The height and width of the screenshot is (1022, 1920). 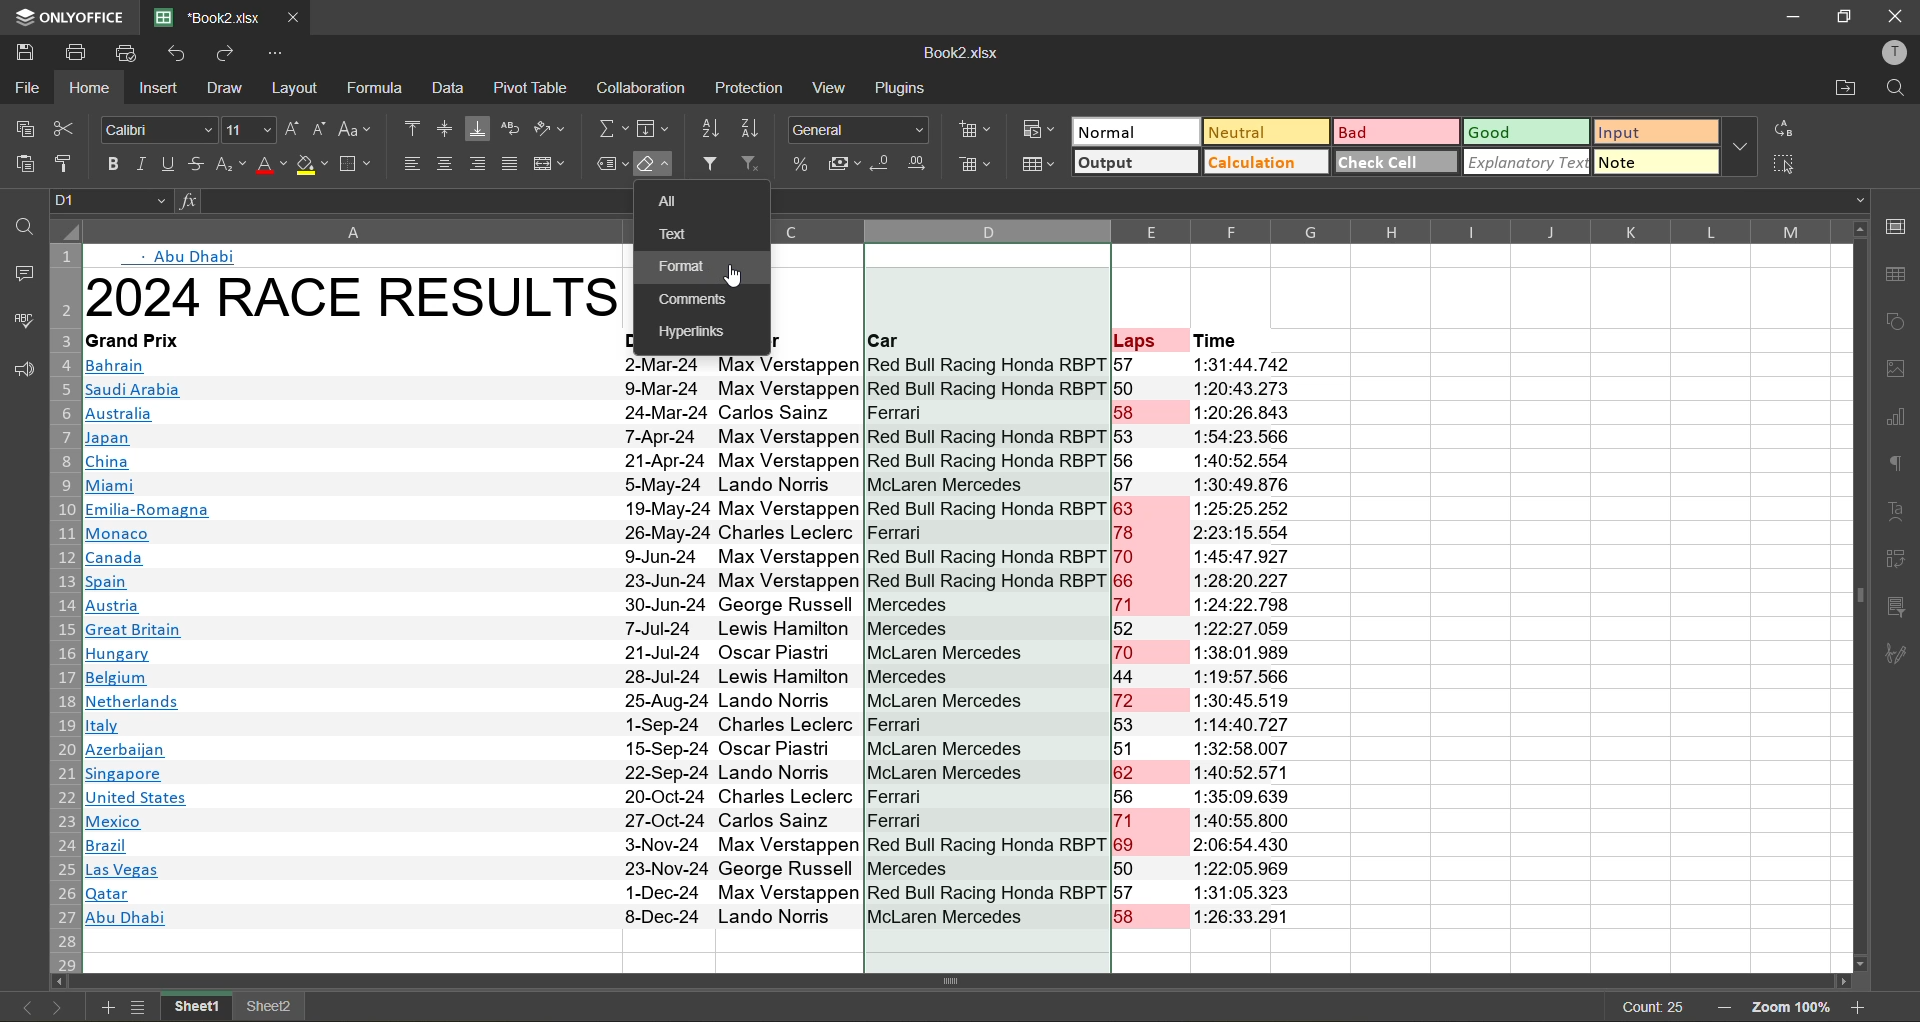 I want to click on italic, so click(x=143, y=165).